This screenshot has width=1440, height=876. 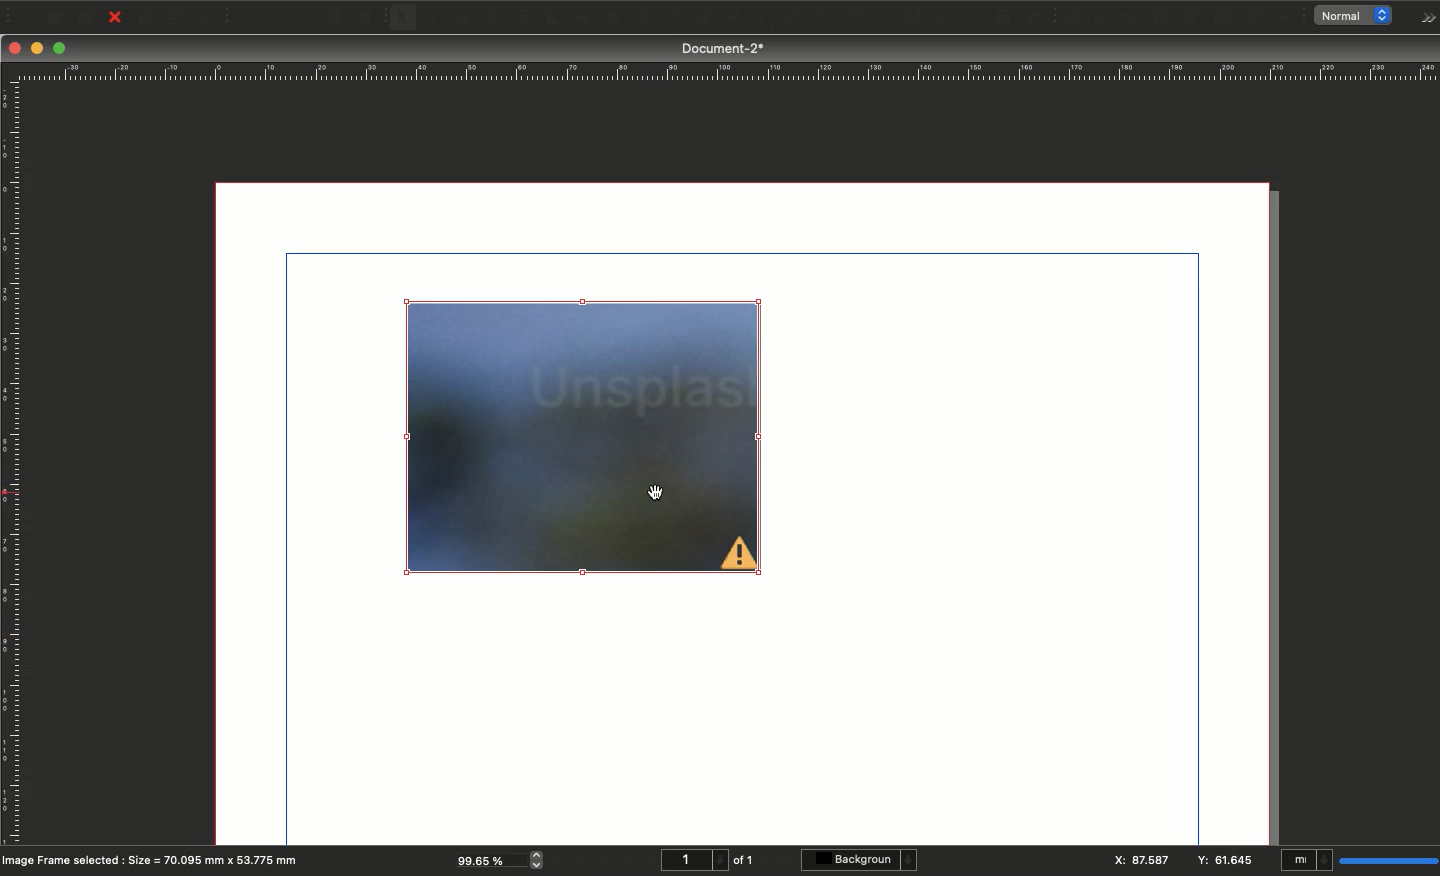 I want to click on cursor, so click(x=651, y=494).